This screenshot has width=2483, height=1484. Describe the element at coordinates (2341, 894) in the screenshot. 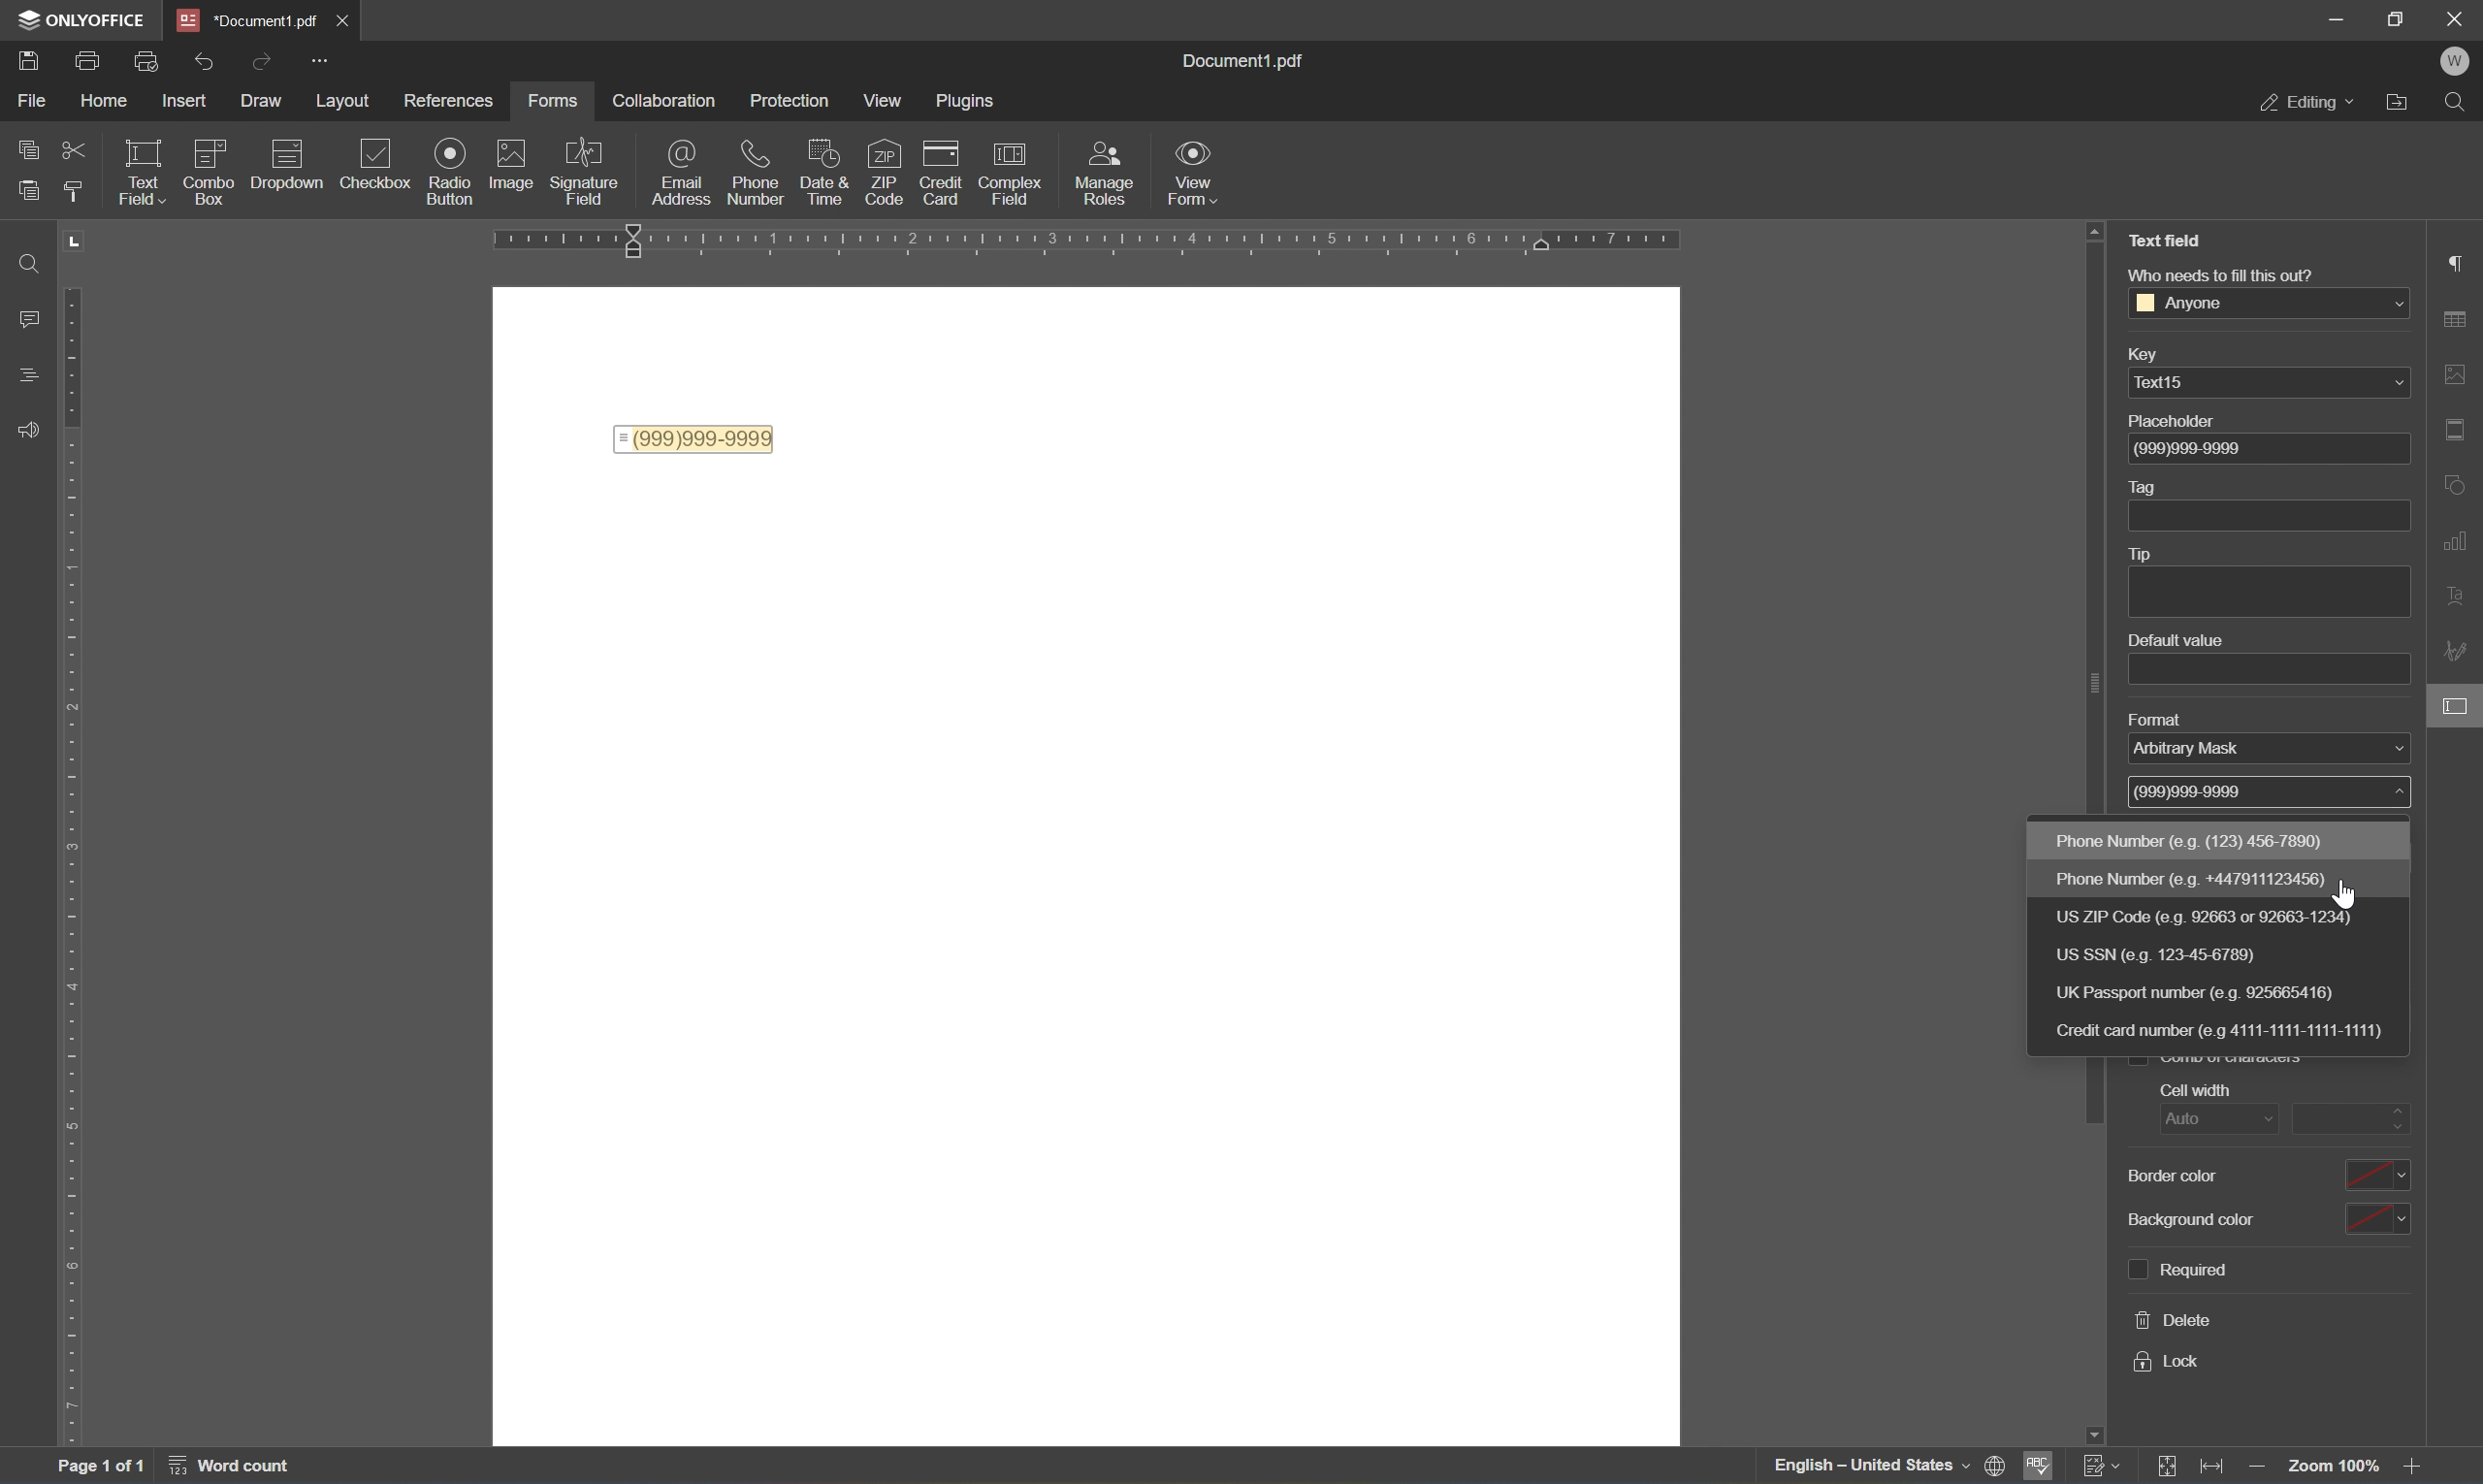

I see `cursor` at that location.